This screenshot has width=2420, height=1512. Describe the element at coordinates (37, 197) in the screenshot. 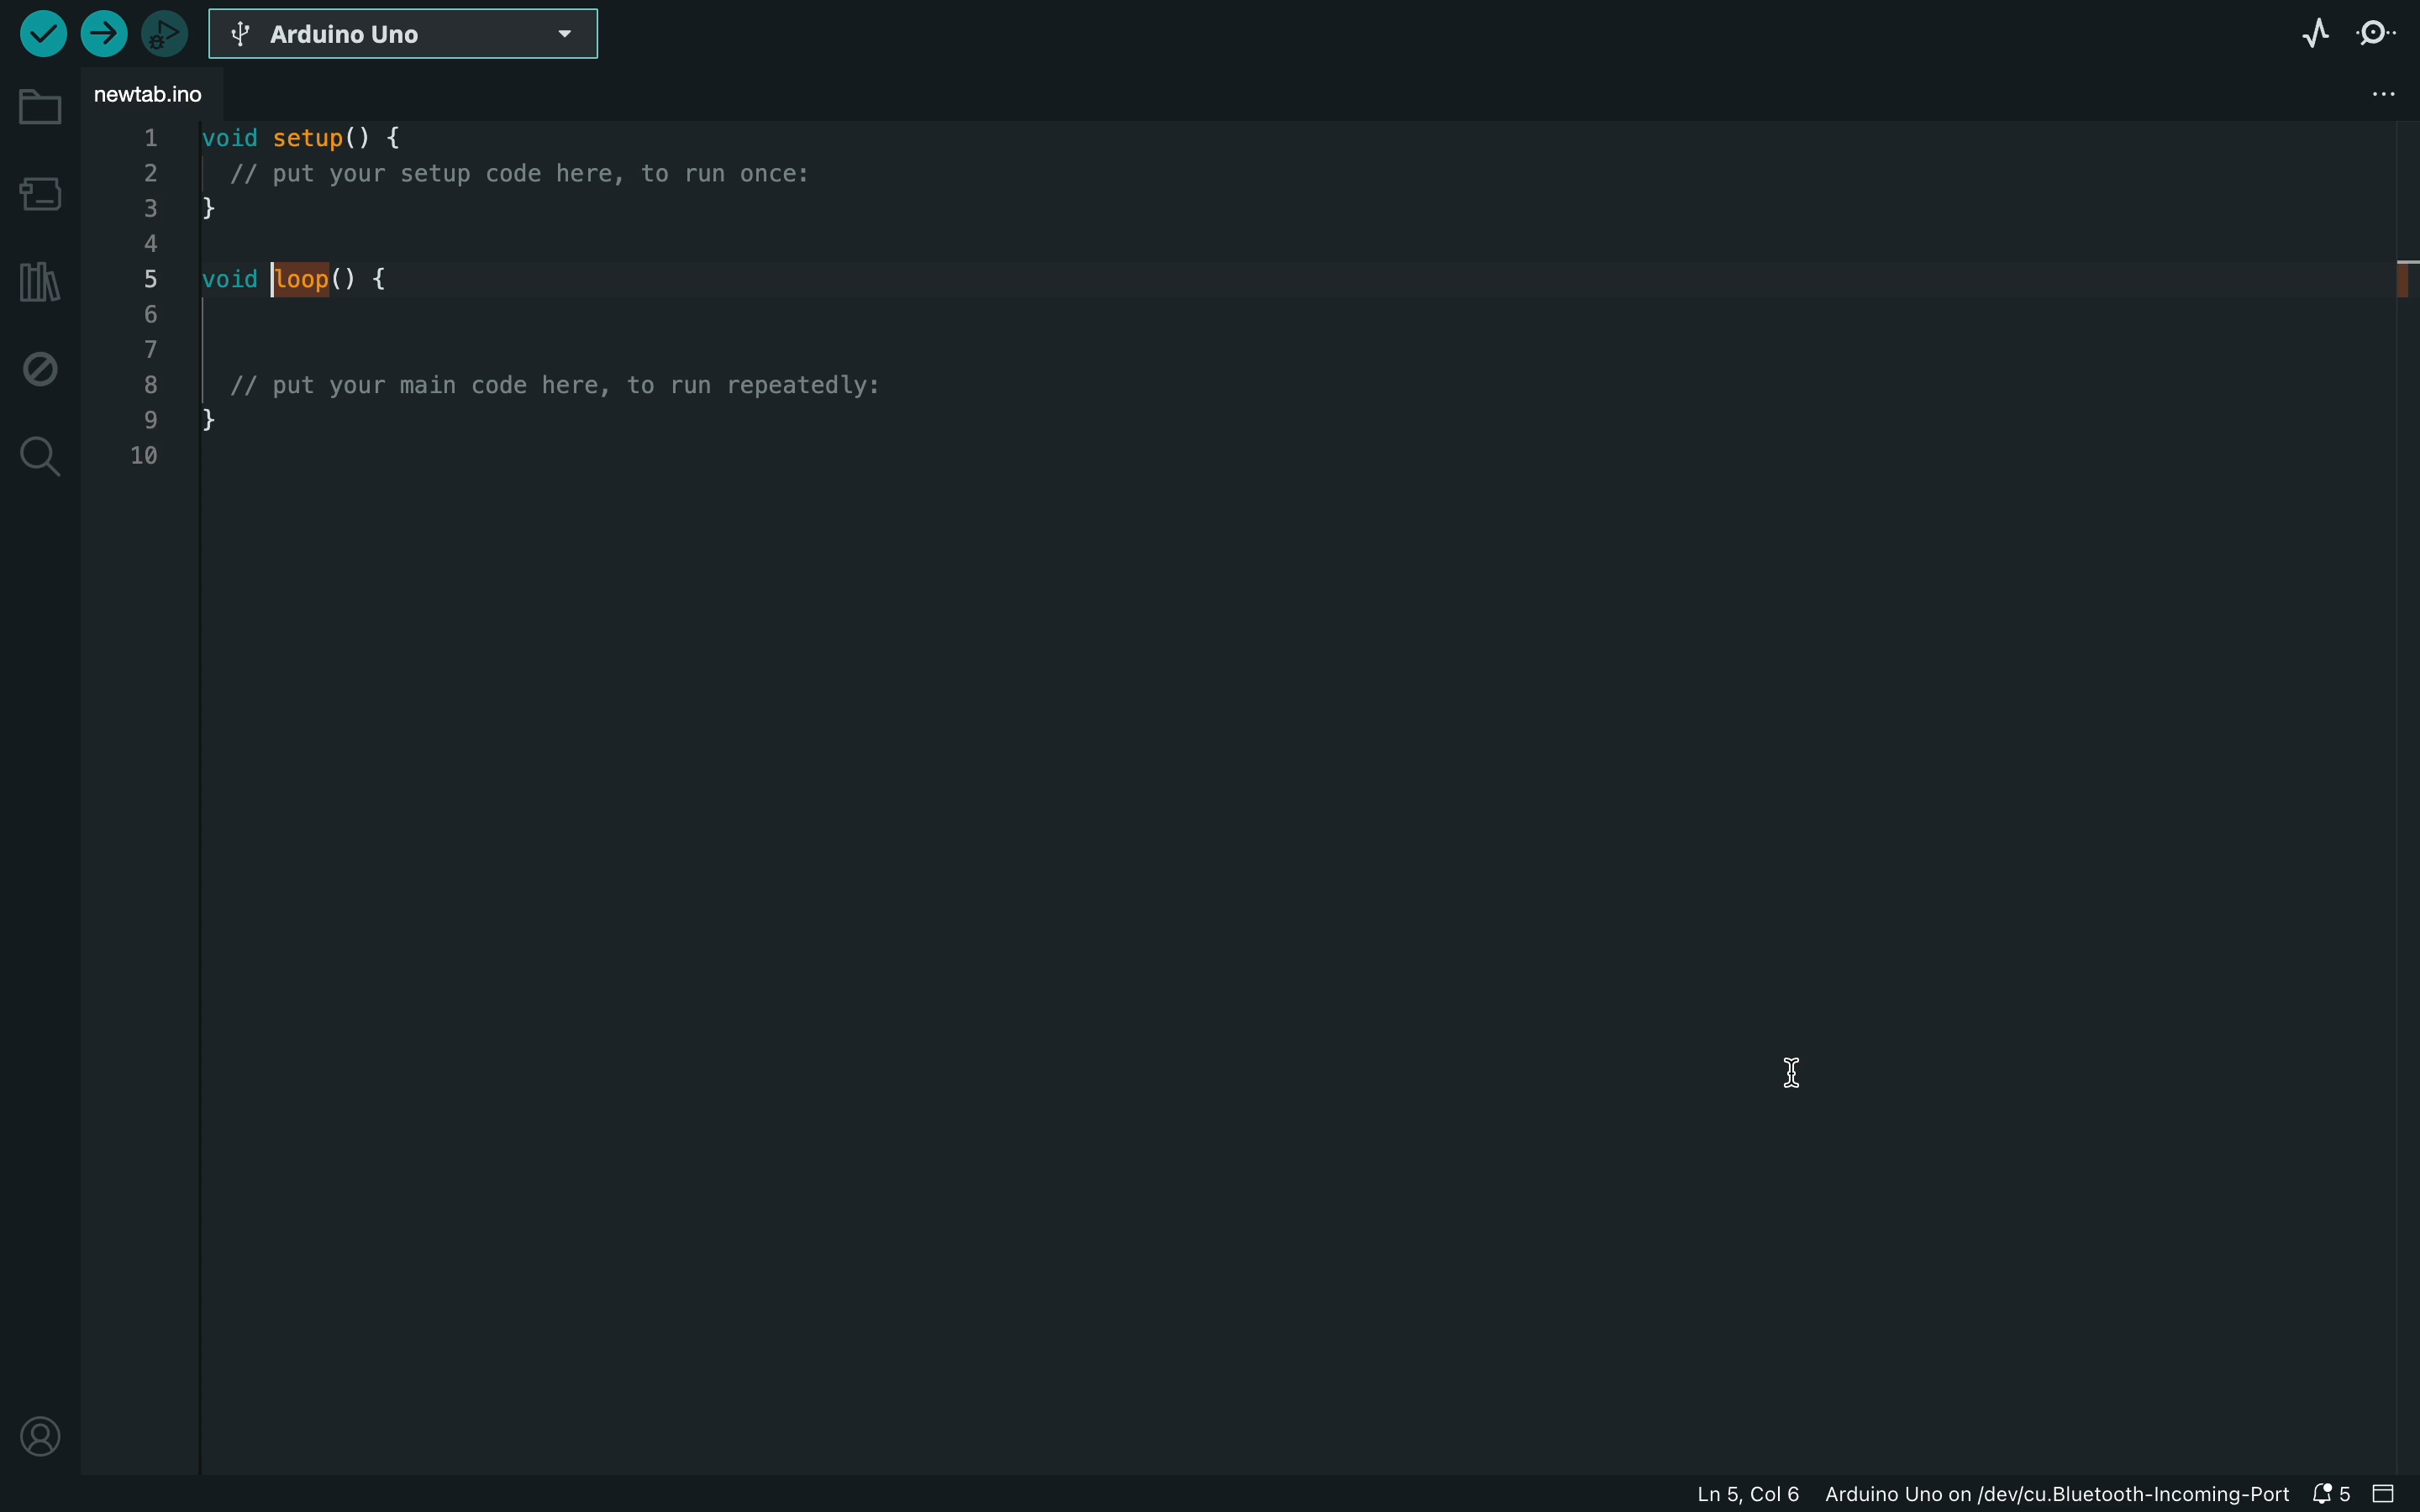

I see `board selecter` at that location.